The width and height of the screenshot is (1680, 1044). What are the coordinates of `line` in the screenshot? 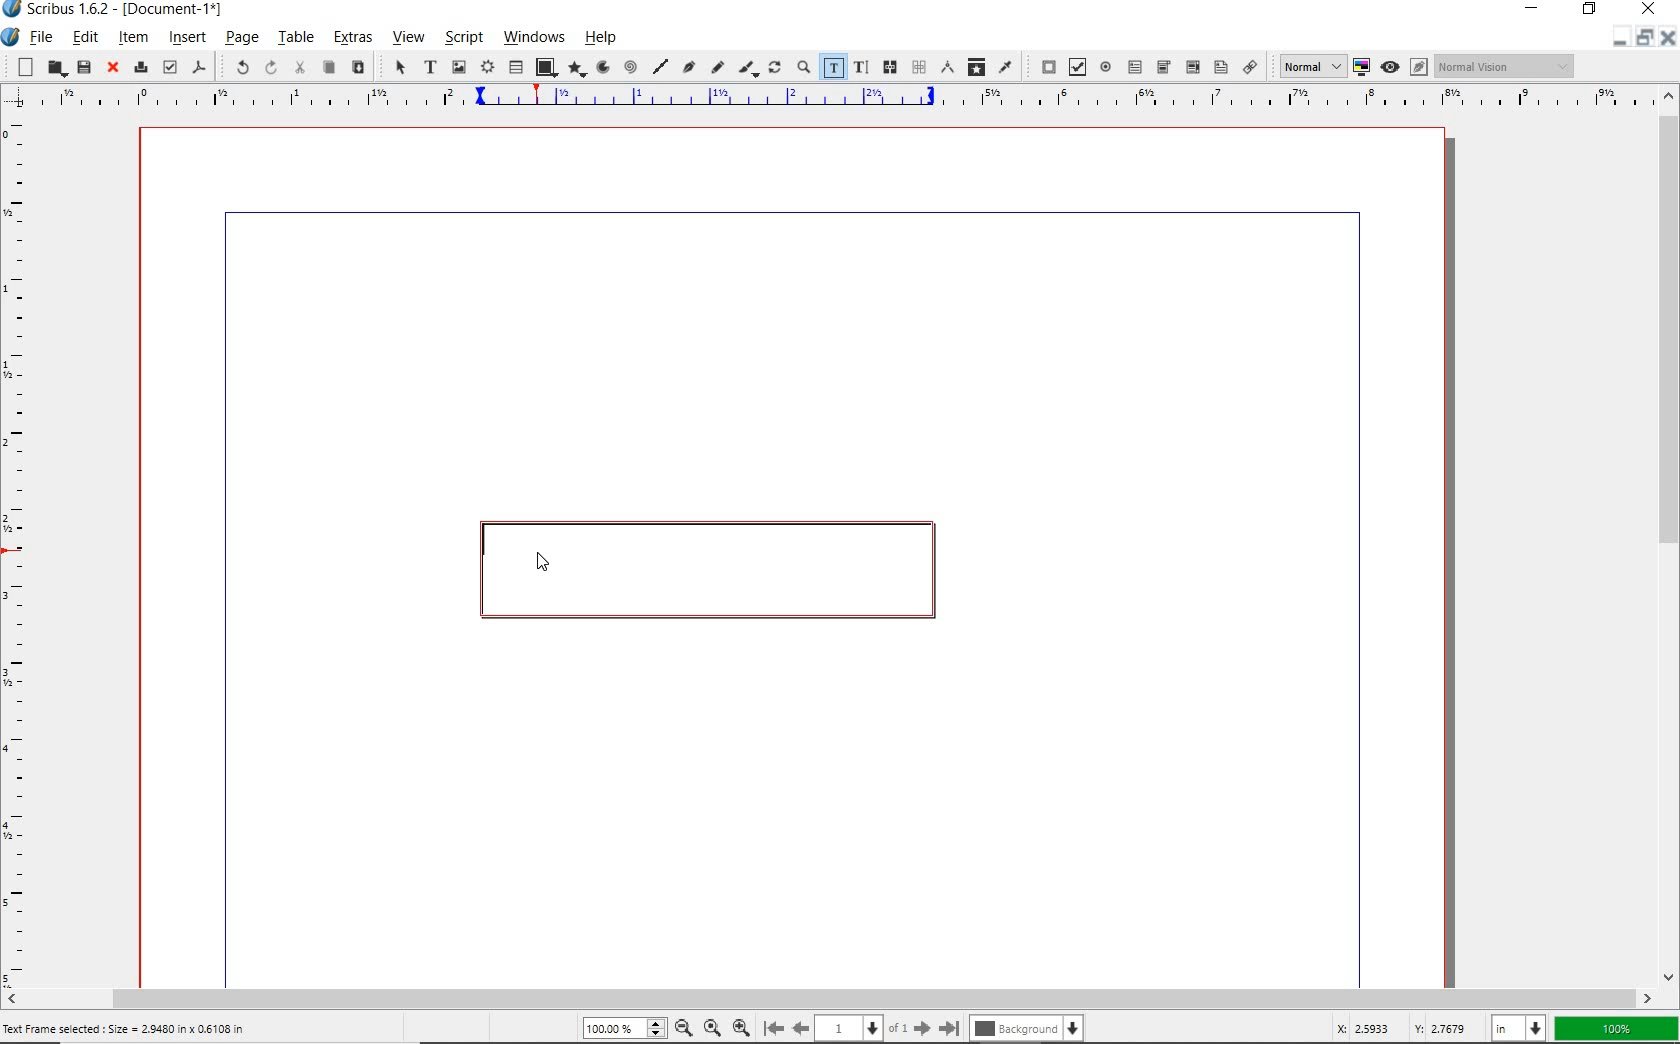 It's located at (659, 66).